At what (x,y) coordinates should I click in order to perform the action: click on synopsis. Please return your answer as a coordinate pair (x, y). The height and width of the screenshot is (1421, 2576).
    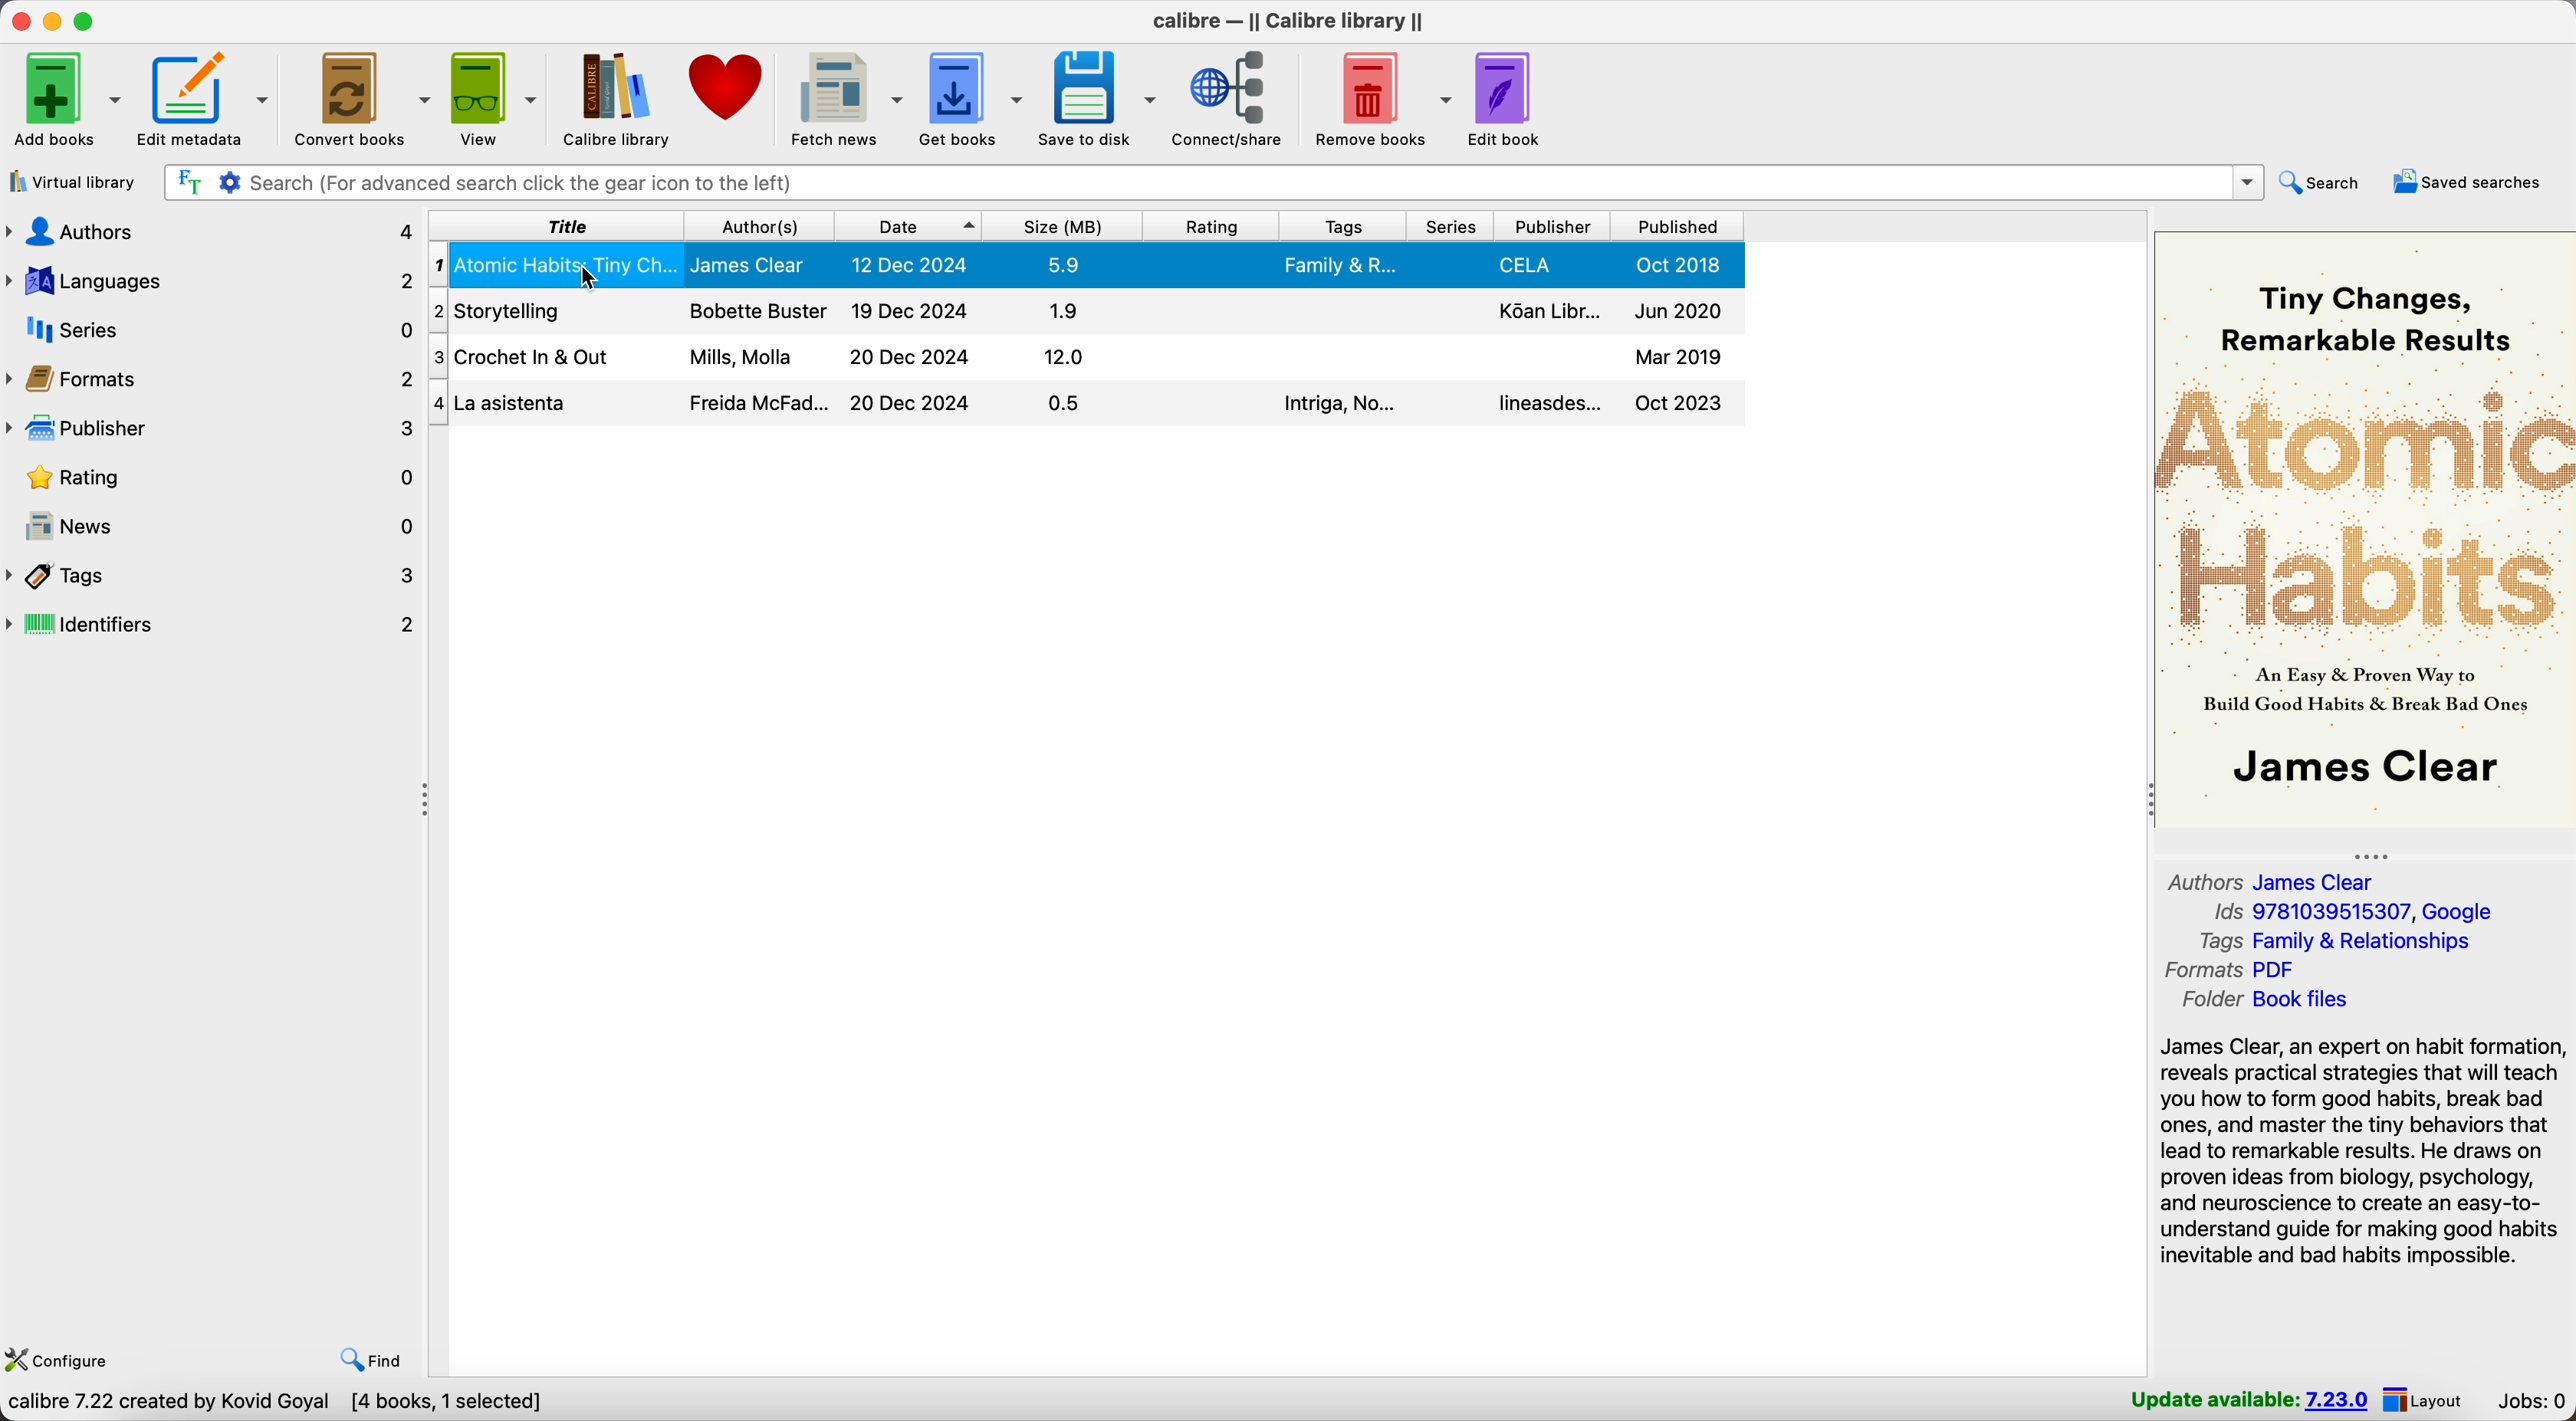
    Looking at the image, I should click on (2363, 1152).